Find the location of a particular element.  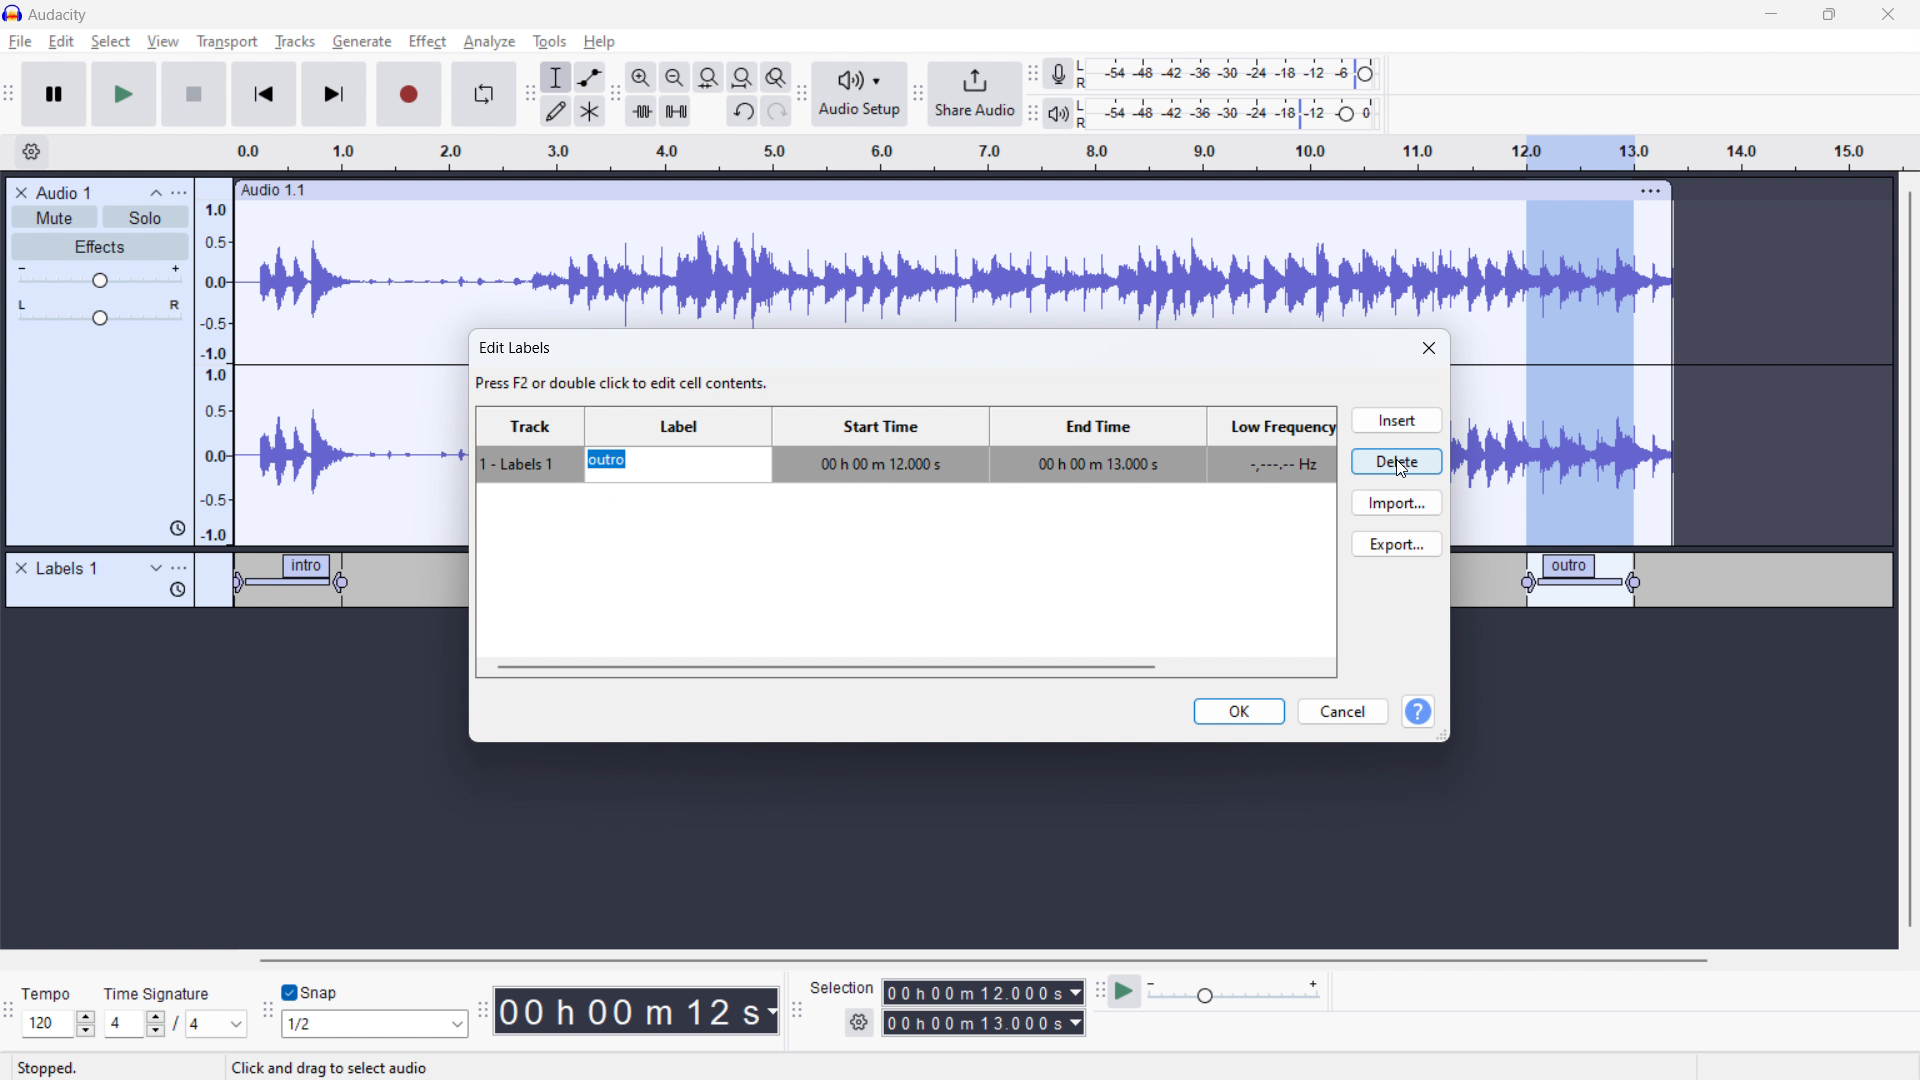

select snapping is located at coordinates (375, 1023).